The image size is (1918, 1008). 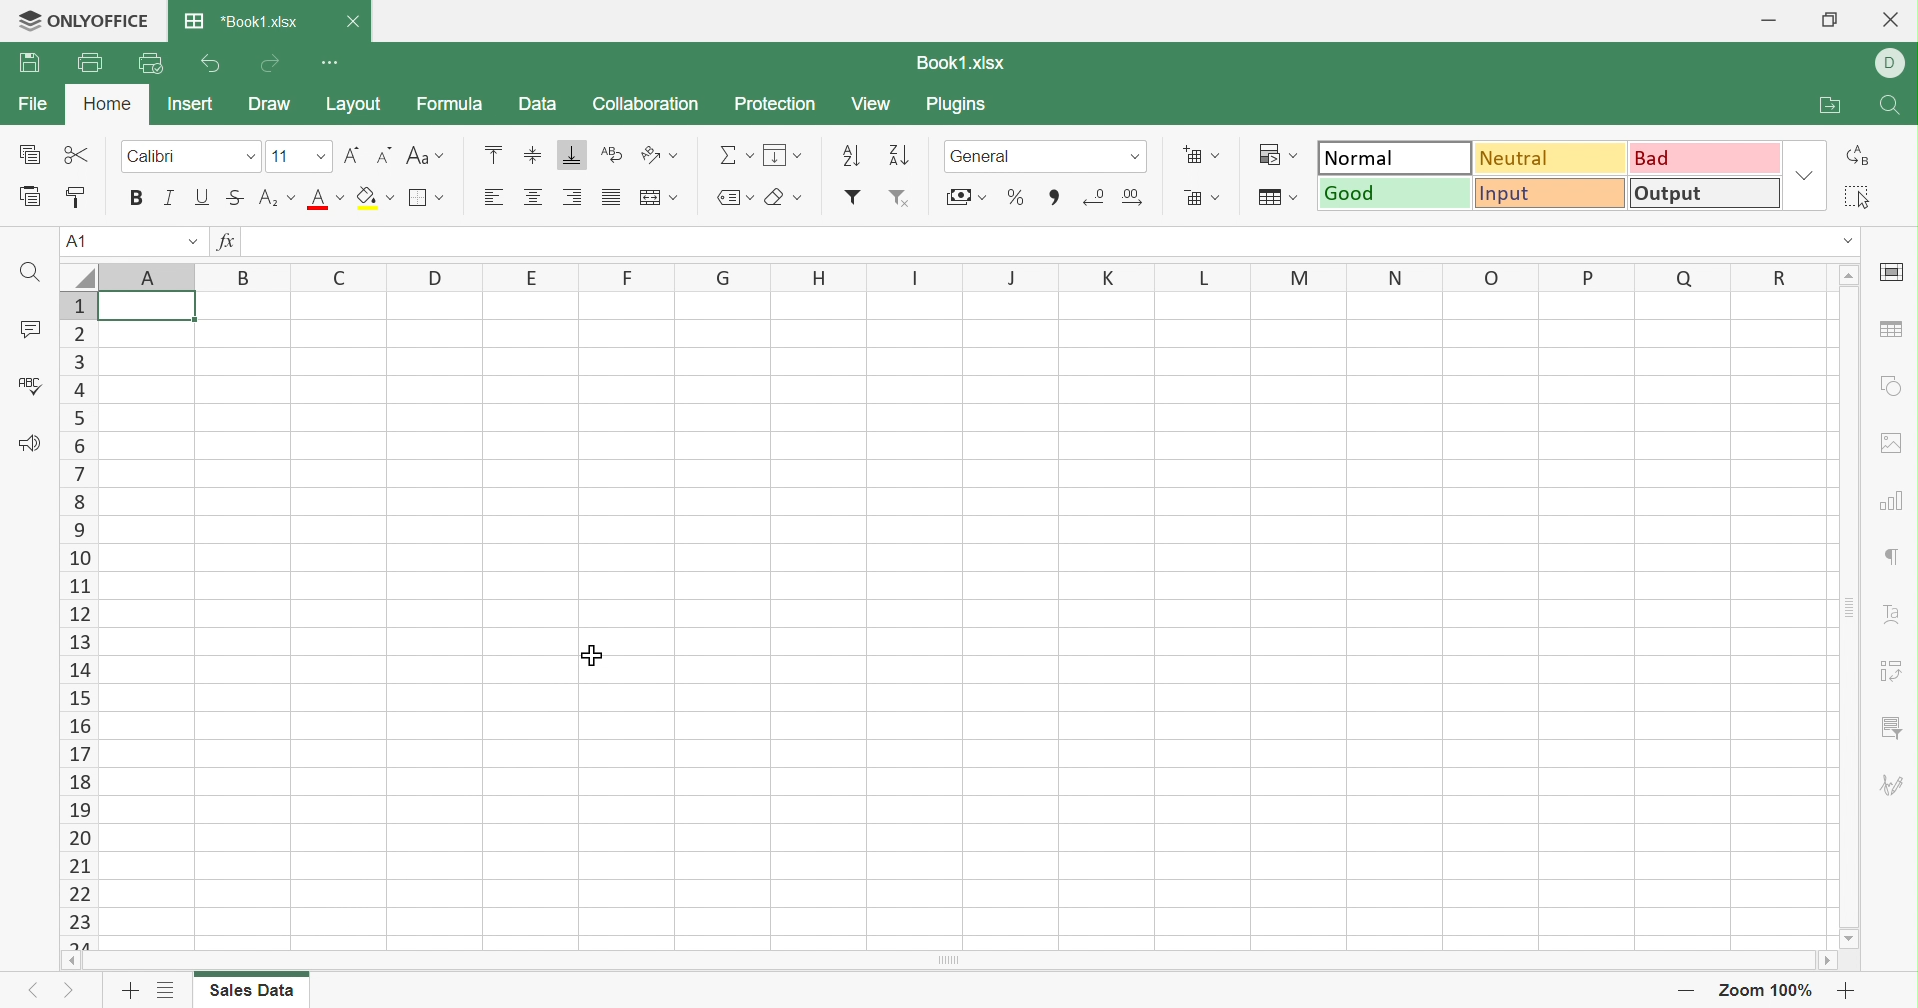 What do you see at coordinates (1845, 611) in the screenshot?
I see `Scroll Bar` at bounding box center [1845, 611].